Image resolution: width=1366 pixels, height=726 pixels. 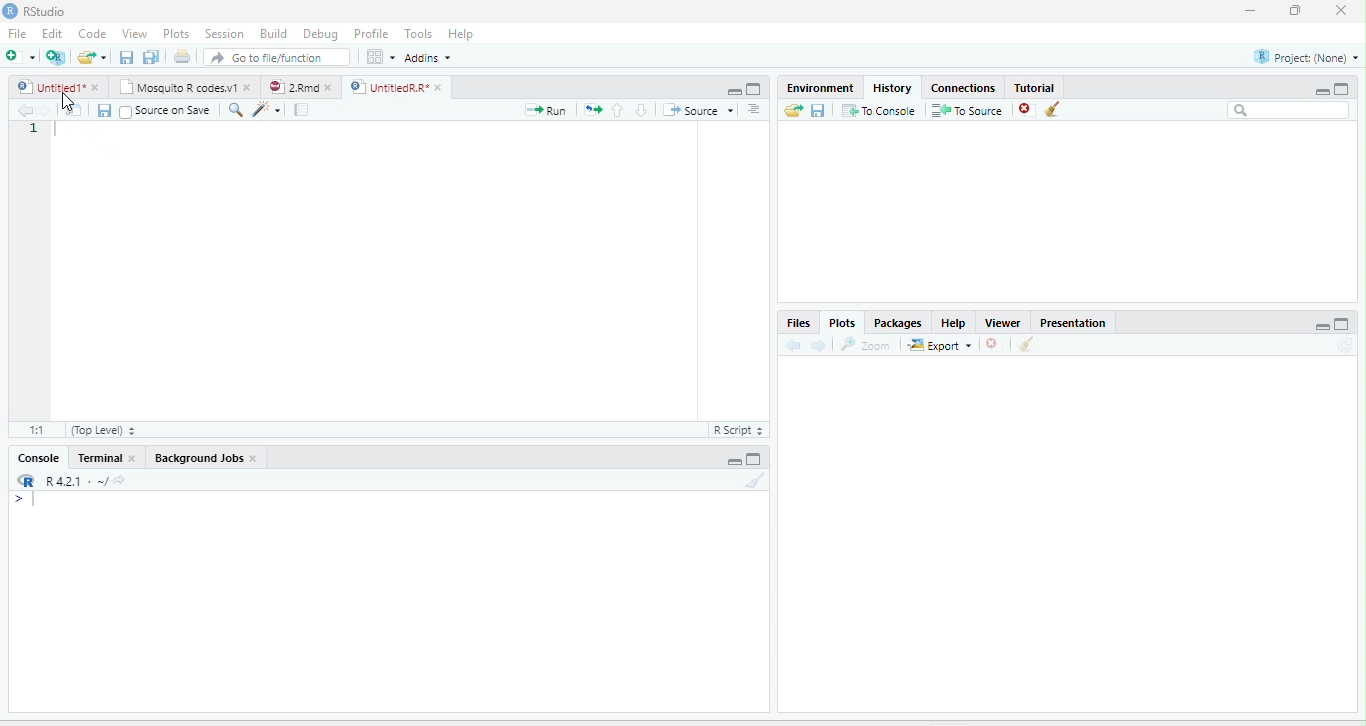 I want to click on File, so click(x=18, y=33).